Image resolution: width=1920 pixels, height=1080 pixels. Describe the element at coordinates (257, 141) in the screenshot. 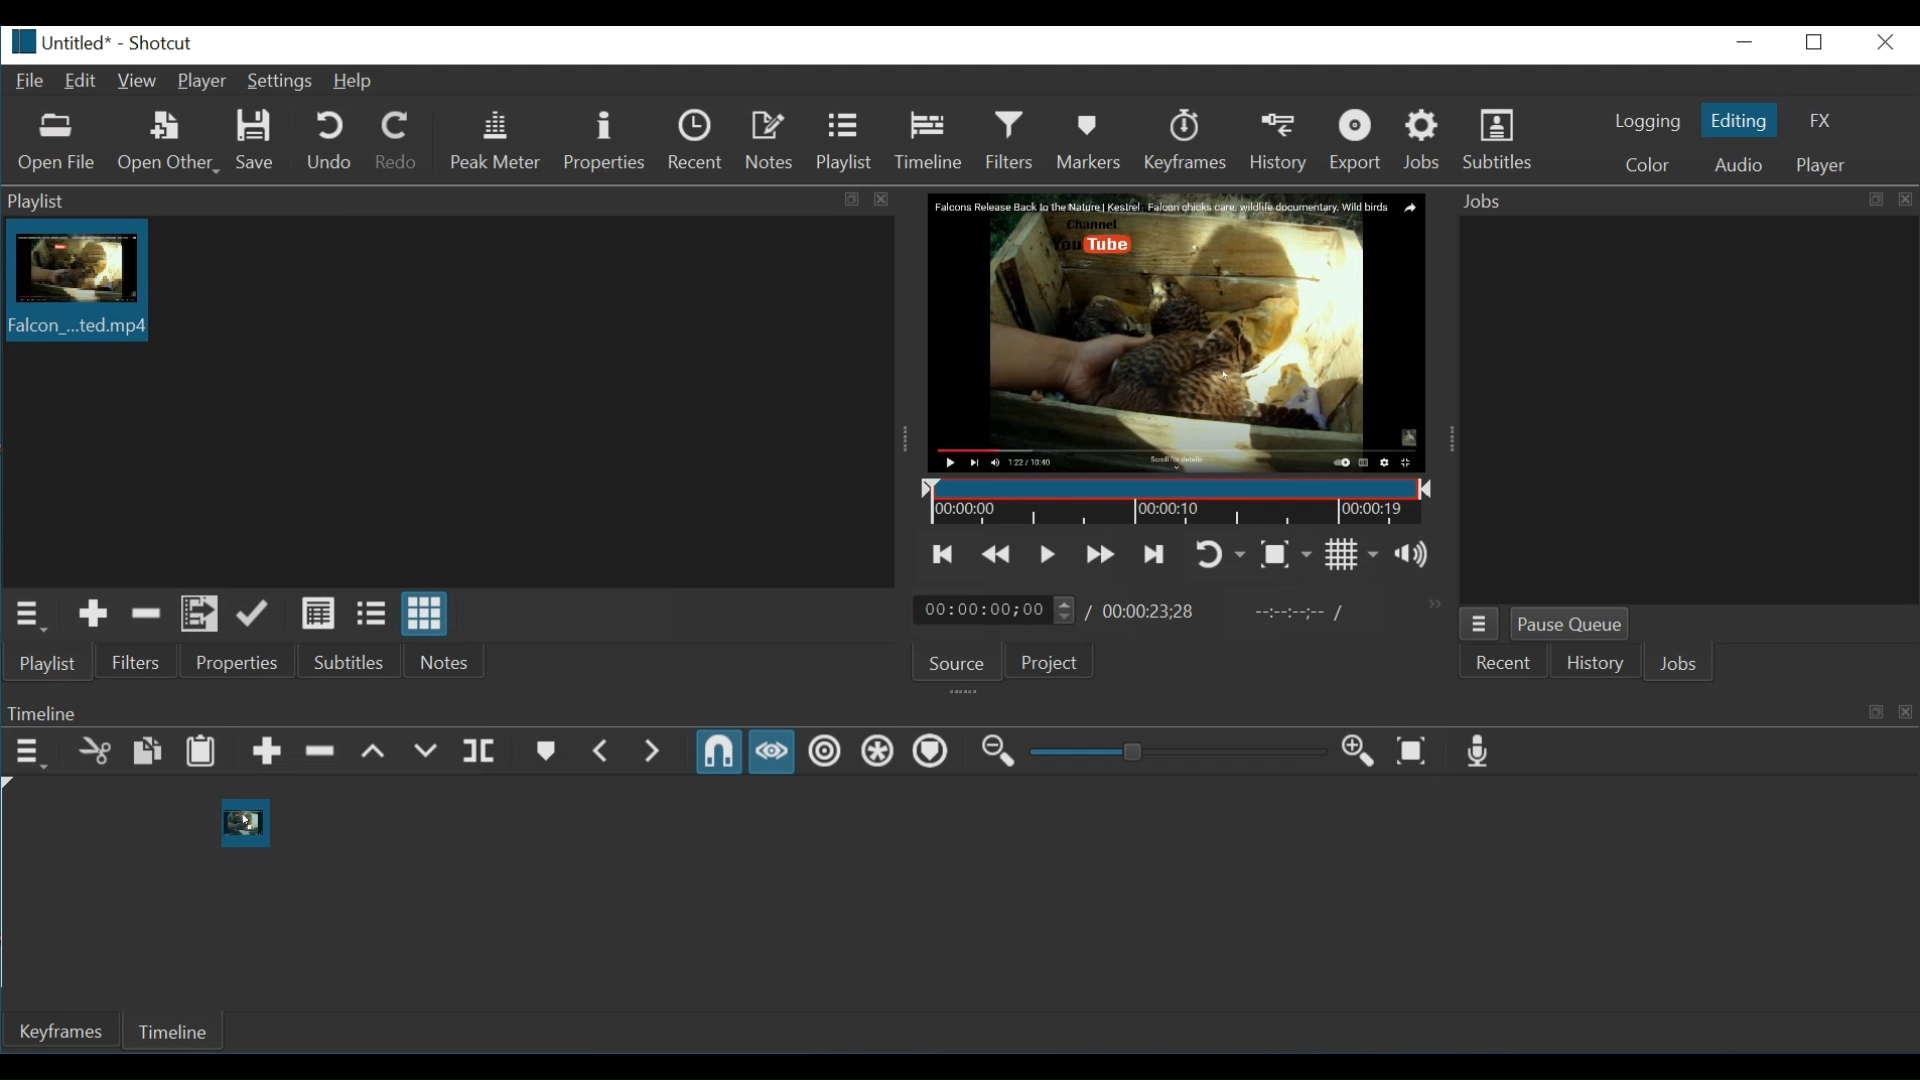

I see `Save` at that location.